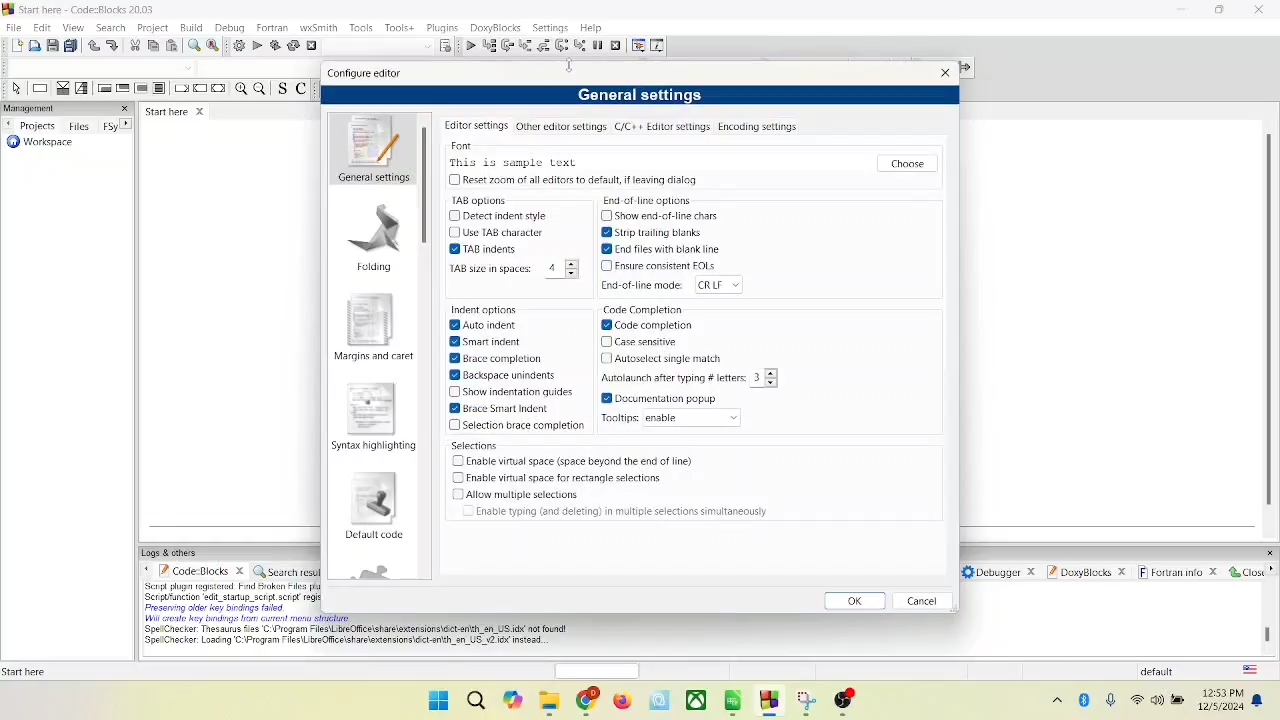 The width and height of the screenshot is (1280, 720). I want to click on edit, so click(44, 27).